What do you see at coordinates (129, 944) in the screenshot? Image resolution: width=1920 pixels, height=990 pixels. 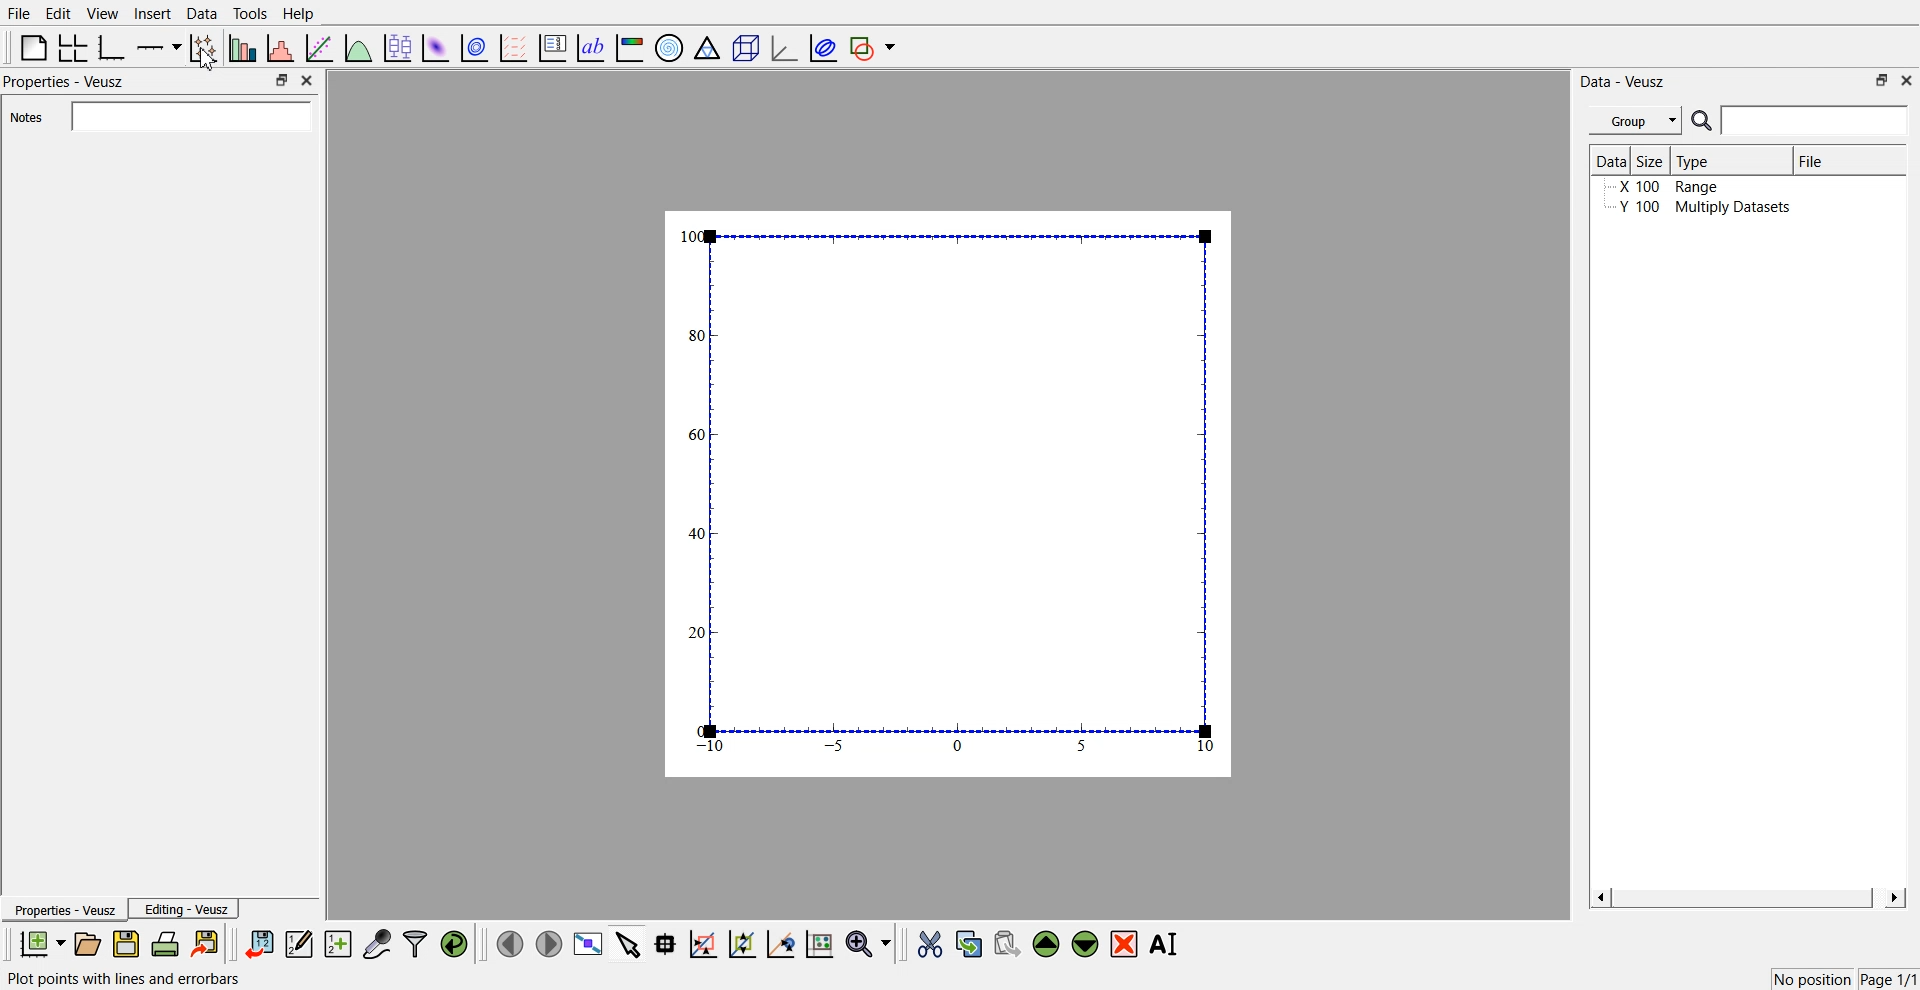 I see `save` at bounding box center [129, 944].